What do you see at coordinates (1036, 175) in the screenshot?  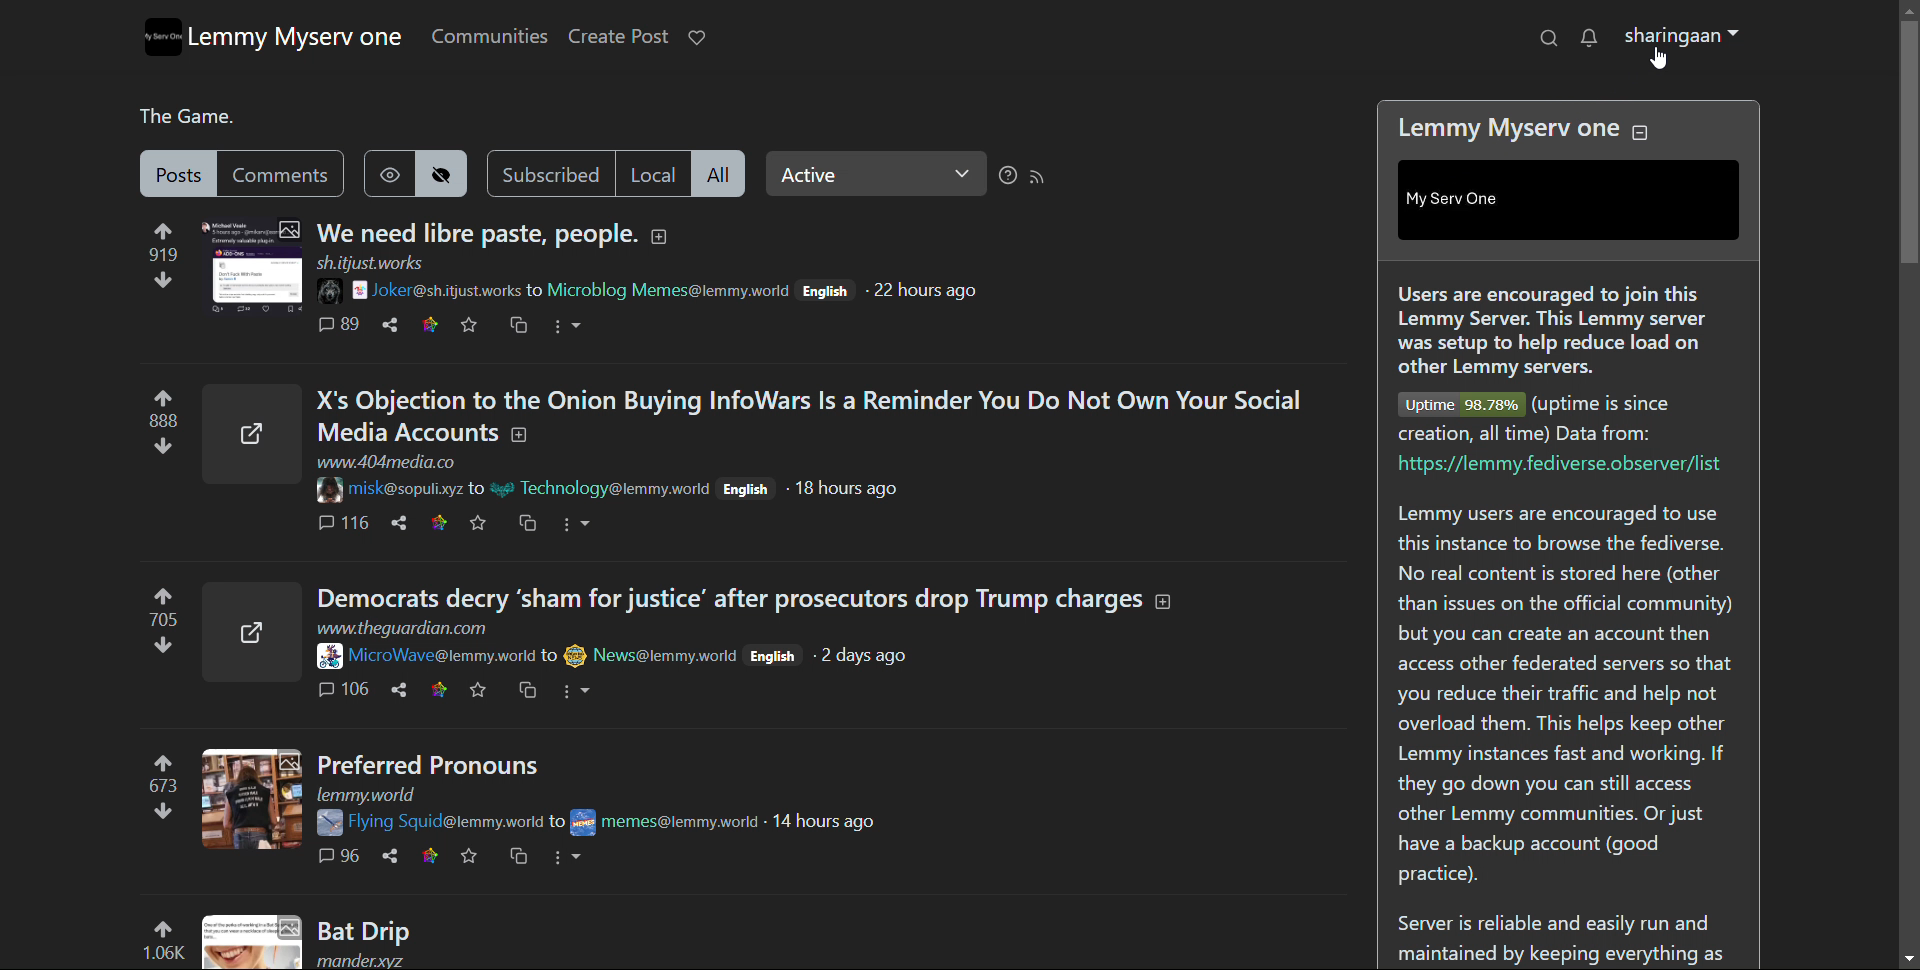 I see `rss` at bounding box center [1036, 175].